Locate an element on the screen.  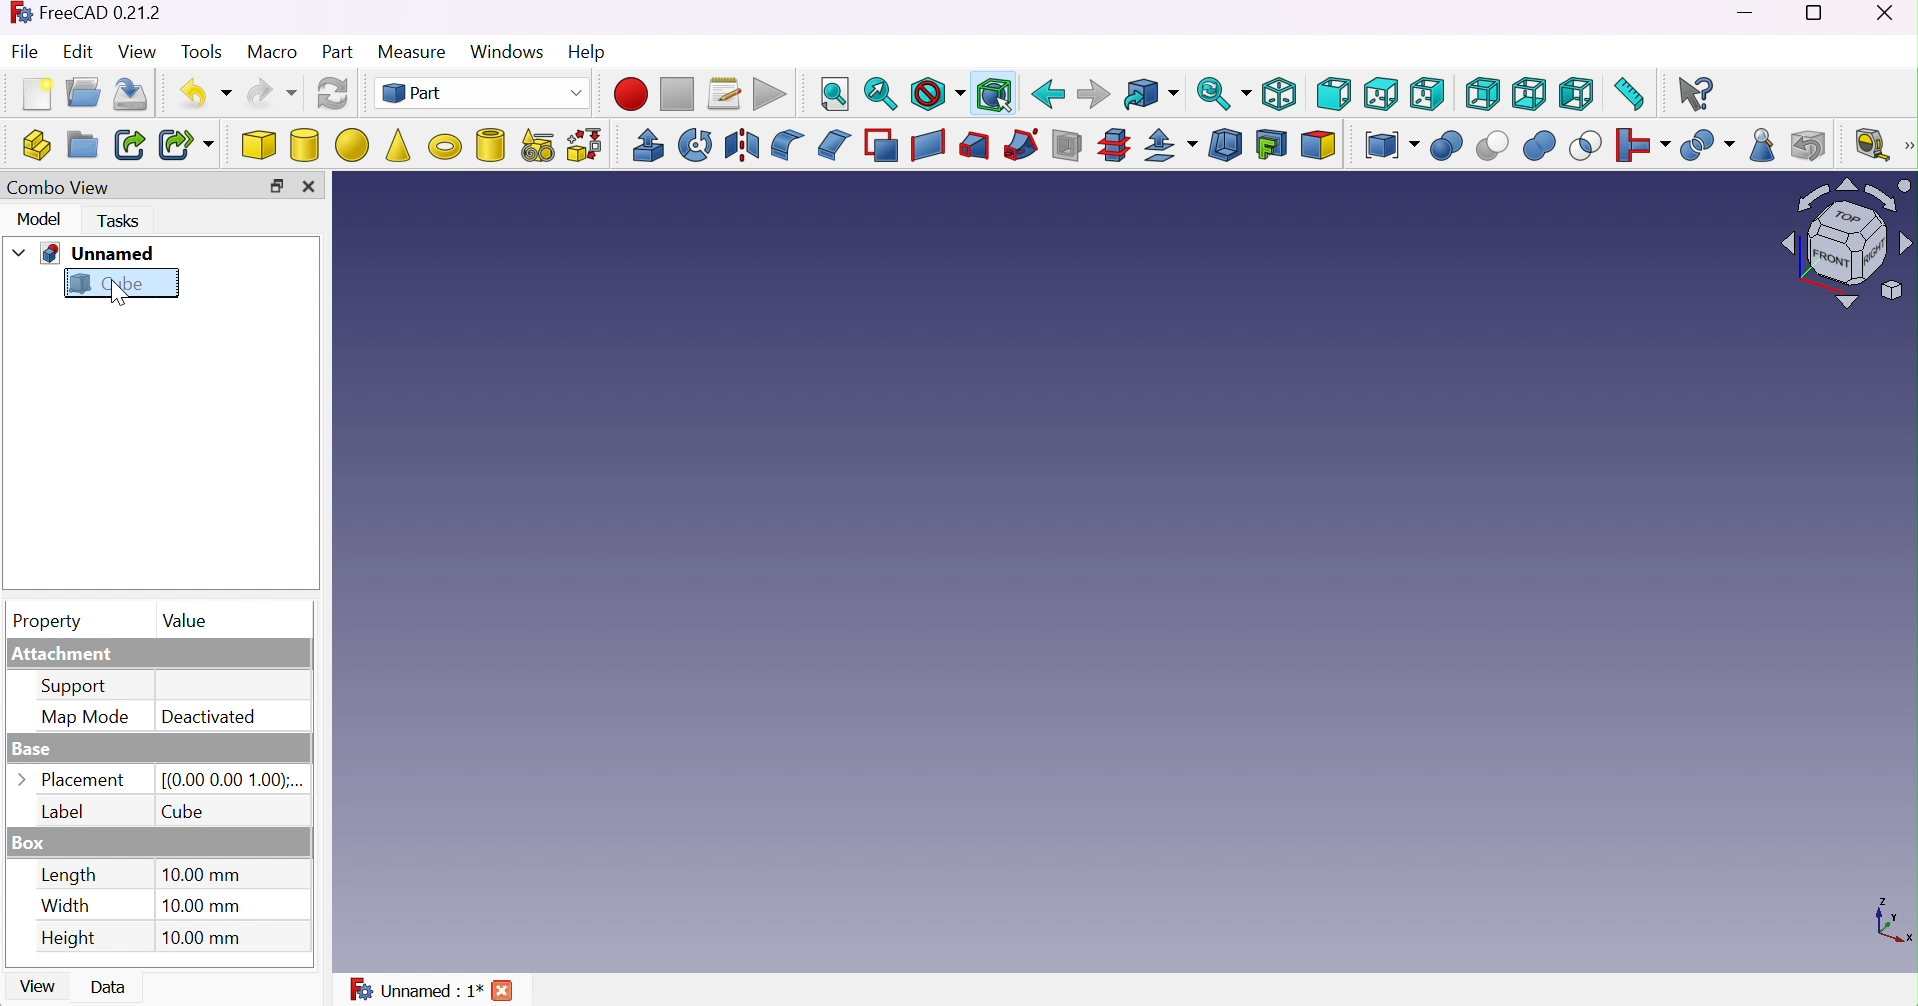
Save is located at coordinates (136, 94).